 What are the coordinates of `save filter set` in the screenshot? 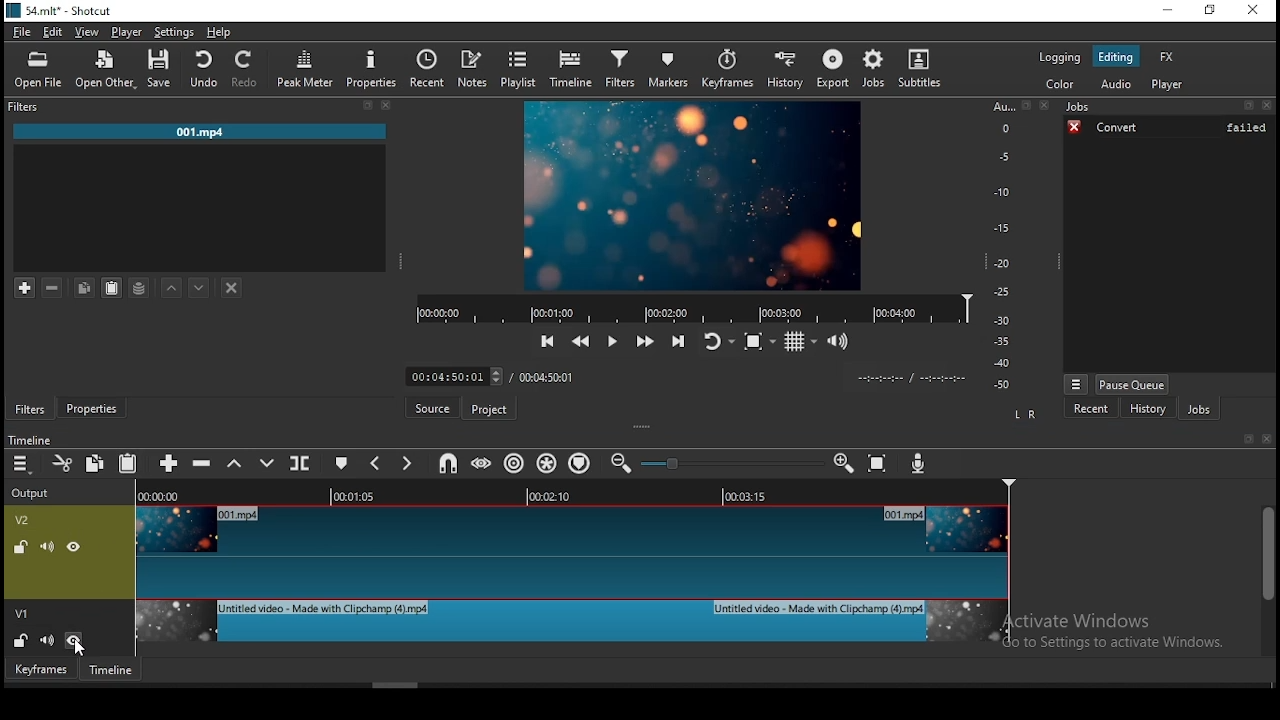 It's located at (140, 286).